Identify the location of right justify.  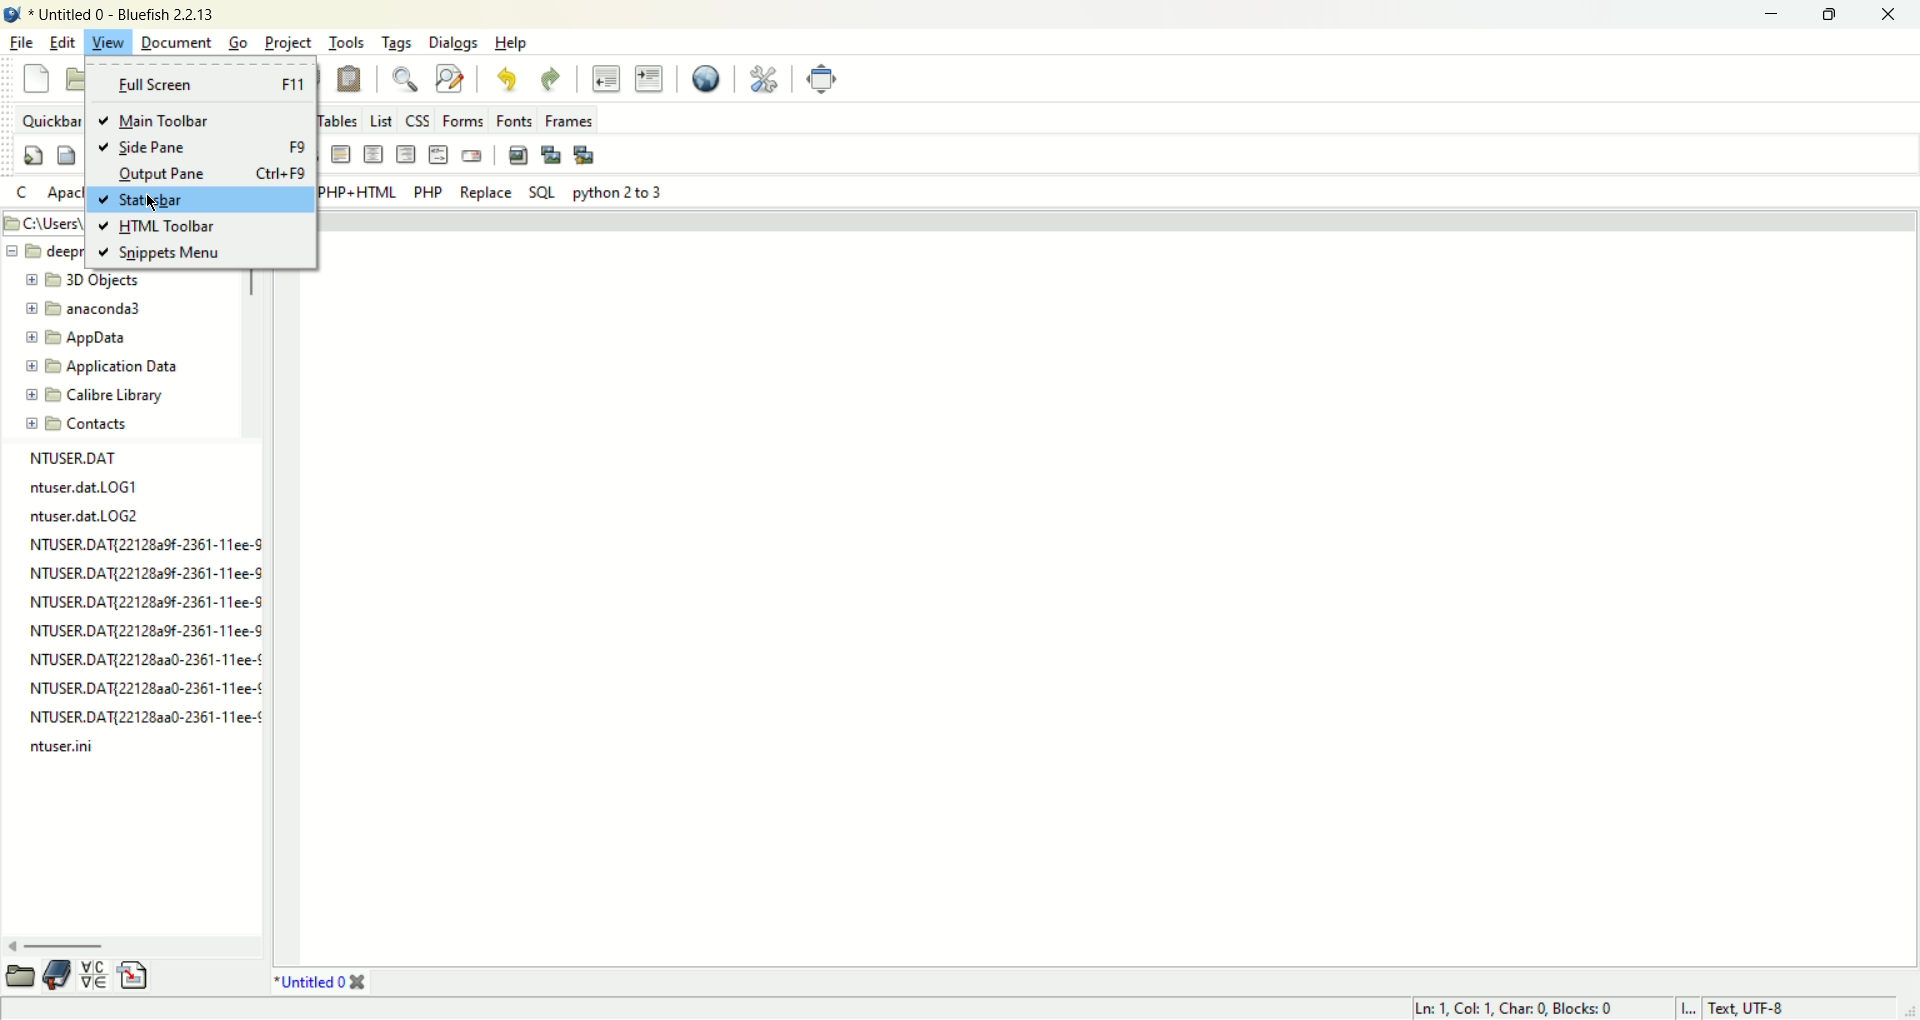
(404, 155).